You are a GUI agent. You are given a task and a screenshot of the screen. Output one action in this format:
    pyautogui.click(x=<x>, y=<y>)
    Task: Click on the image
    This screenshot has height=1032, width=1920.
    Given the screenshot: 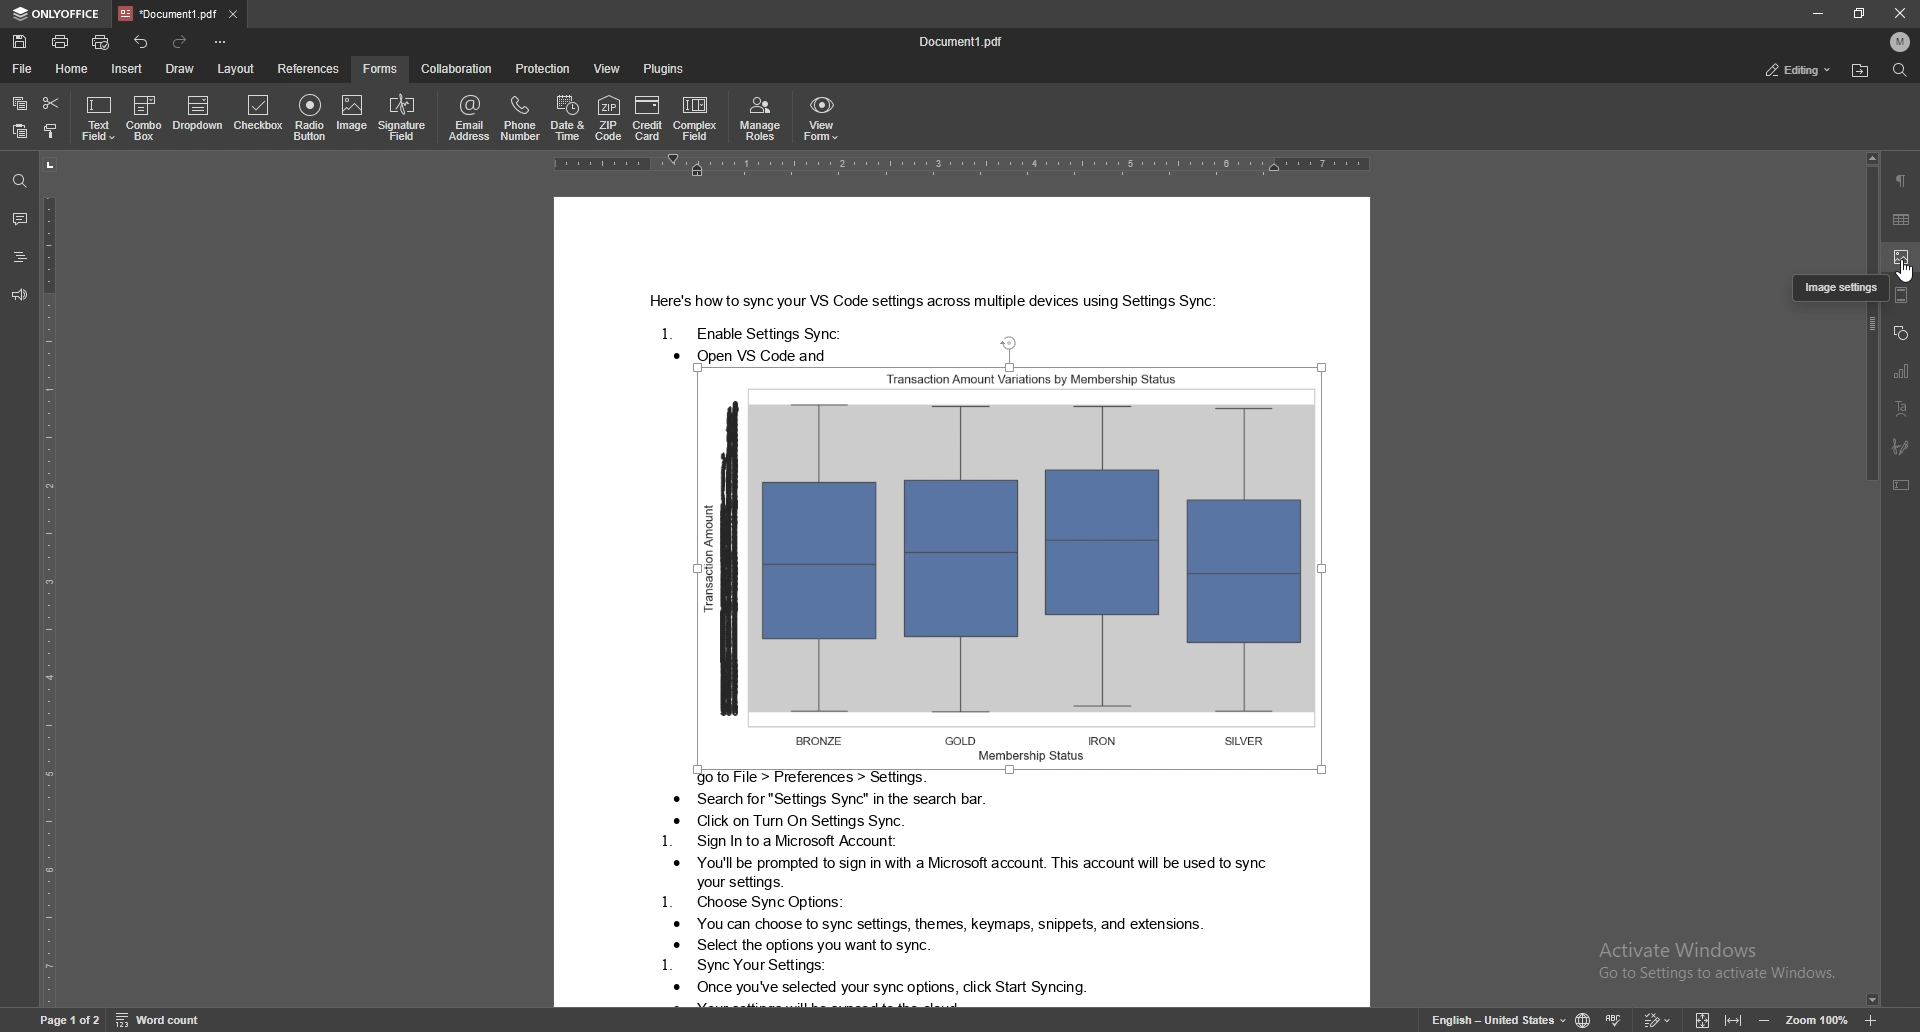 What is the action you would take?
    pyautogui.click(x=1901, y=256)
    